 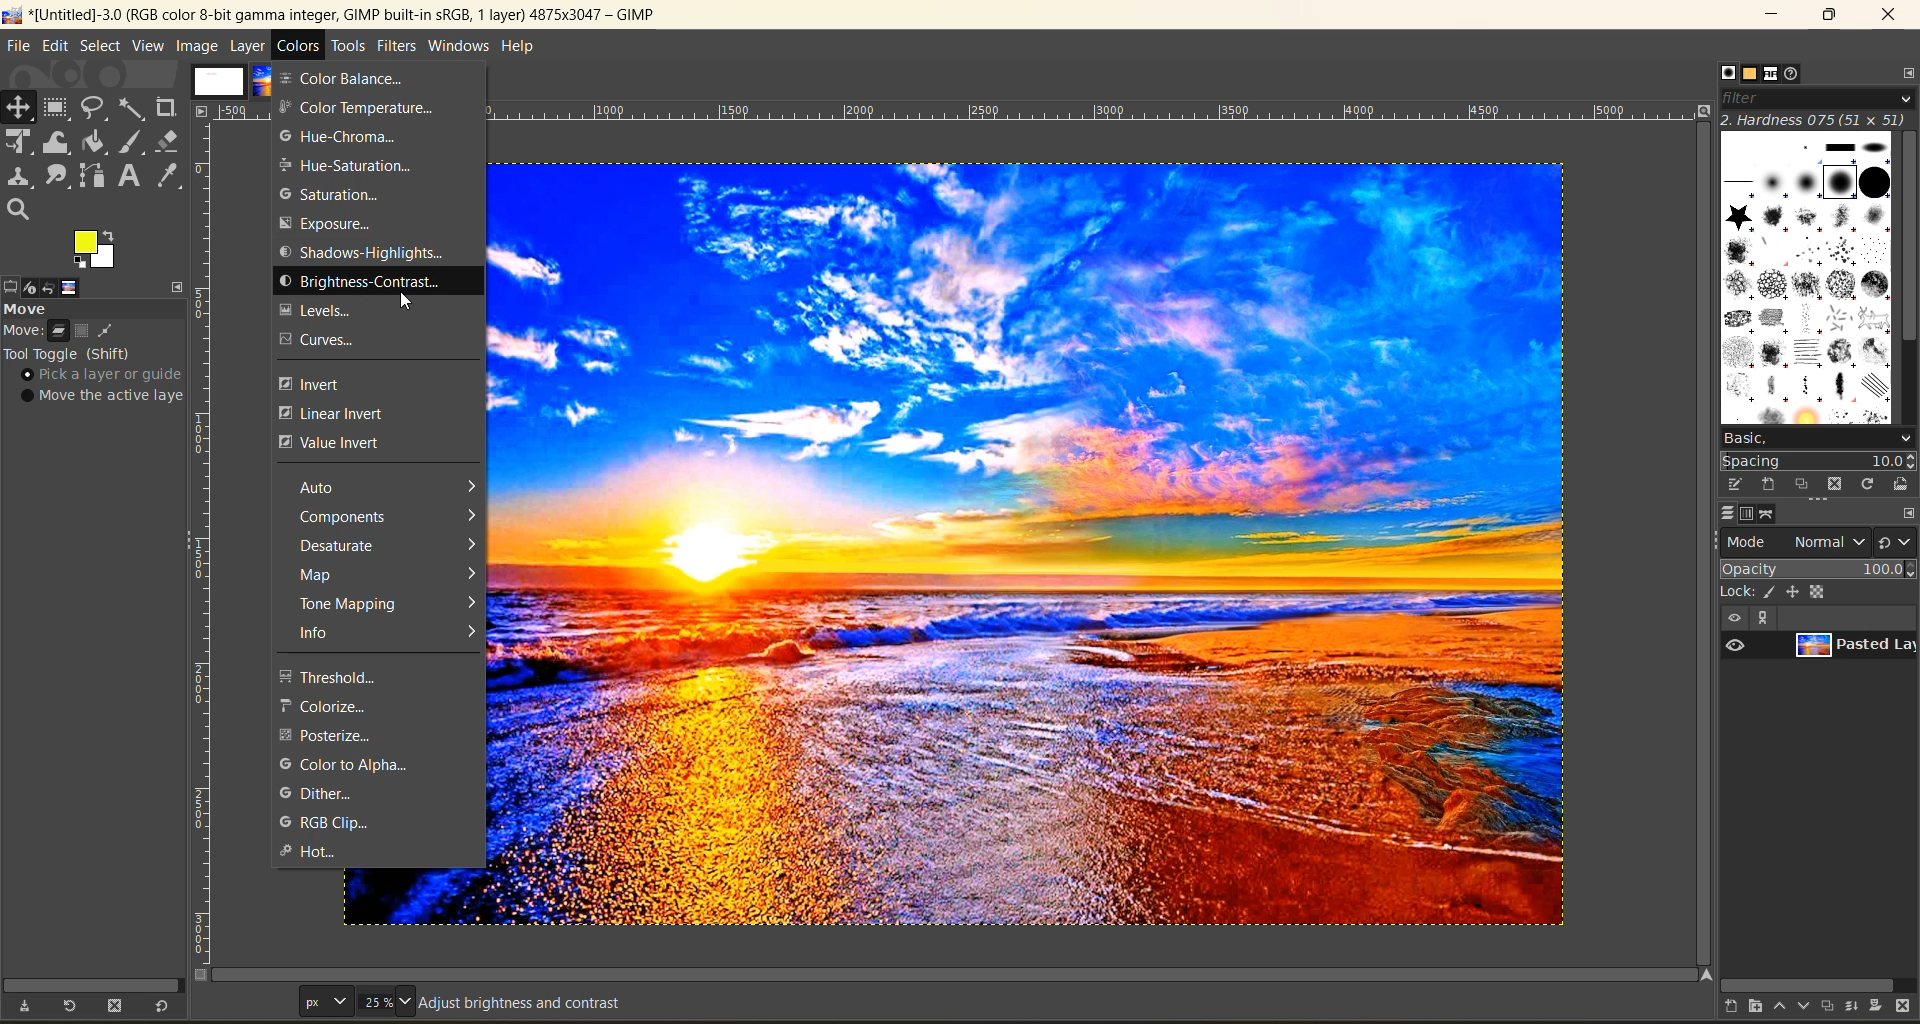 What do you see at coordinates (1735, 644) in the screenshot?
I see `preview` at bounding box center [1735, 644].